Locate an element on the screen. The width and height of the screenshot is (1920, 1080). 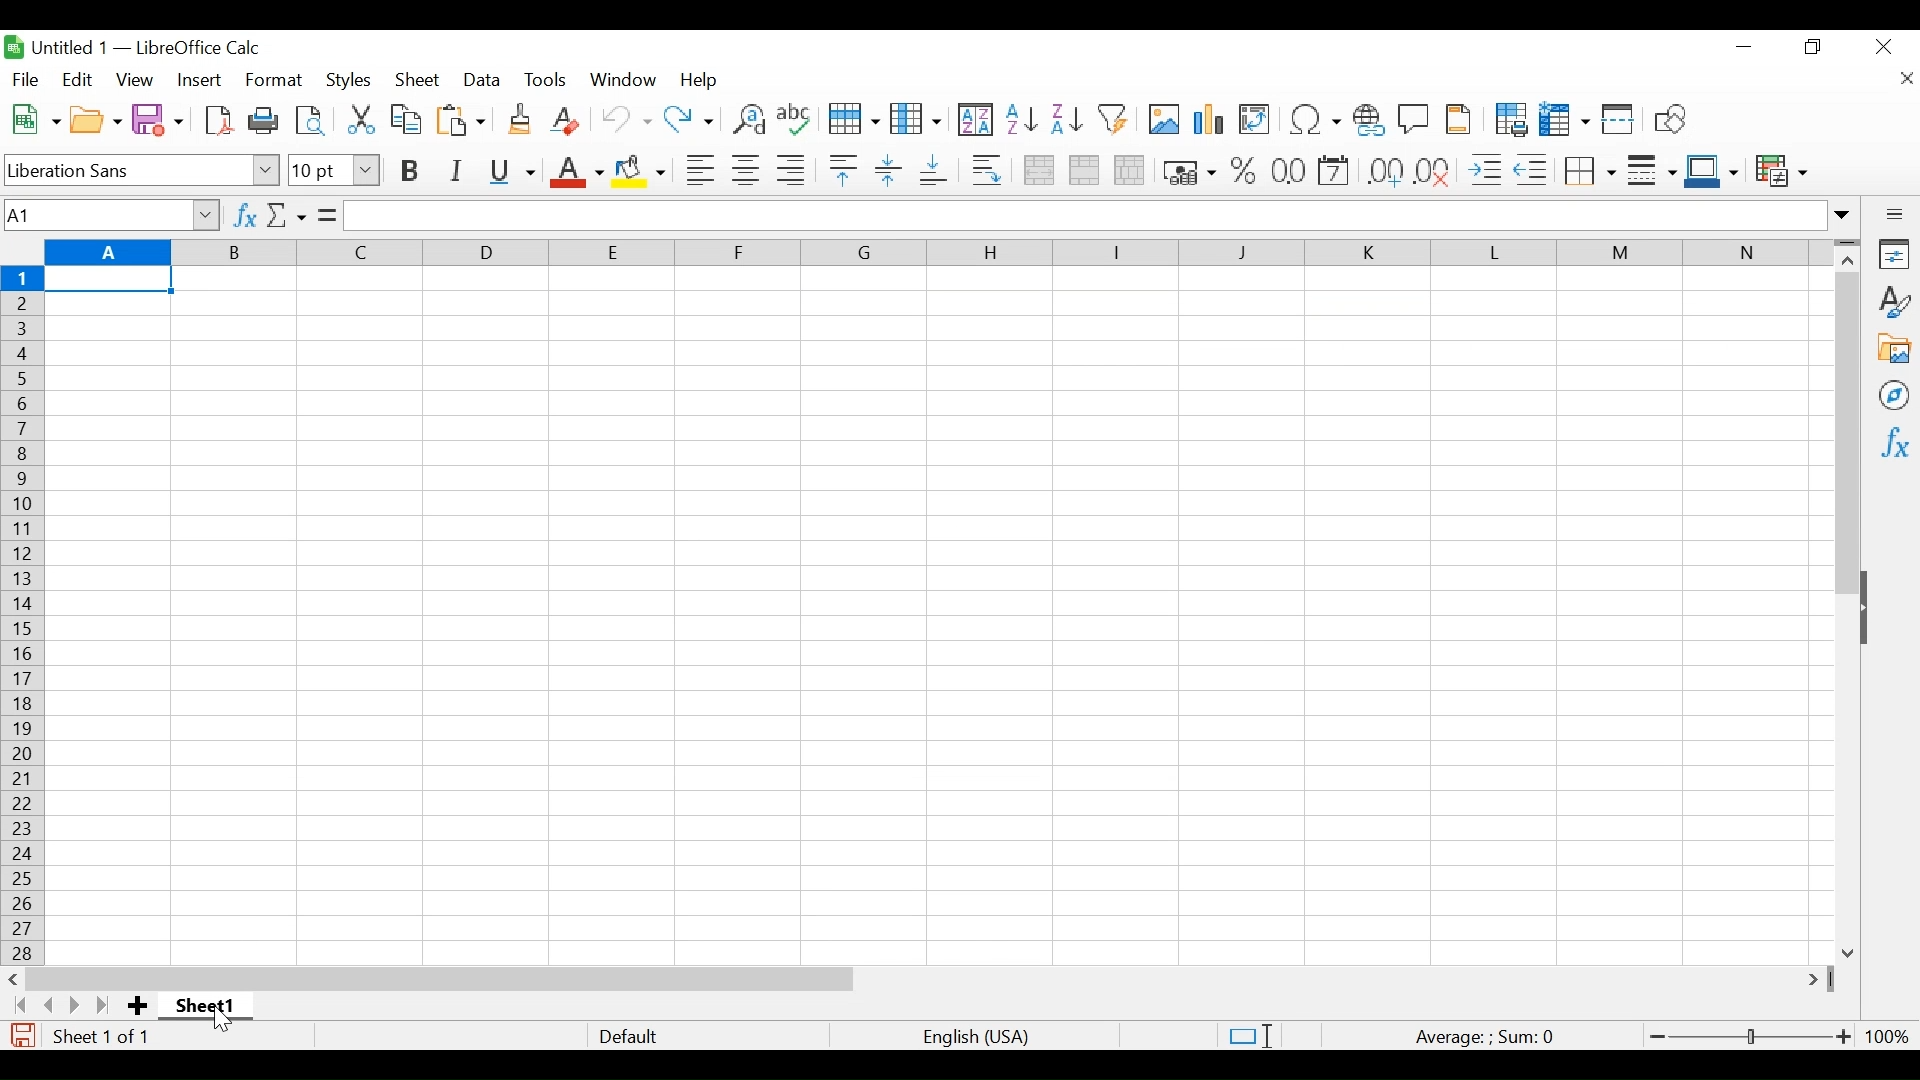
File is located at coordinates (28, 79).